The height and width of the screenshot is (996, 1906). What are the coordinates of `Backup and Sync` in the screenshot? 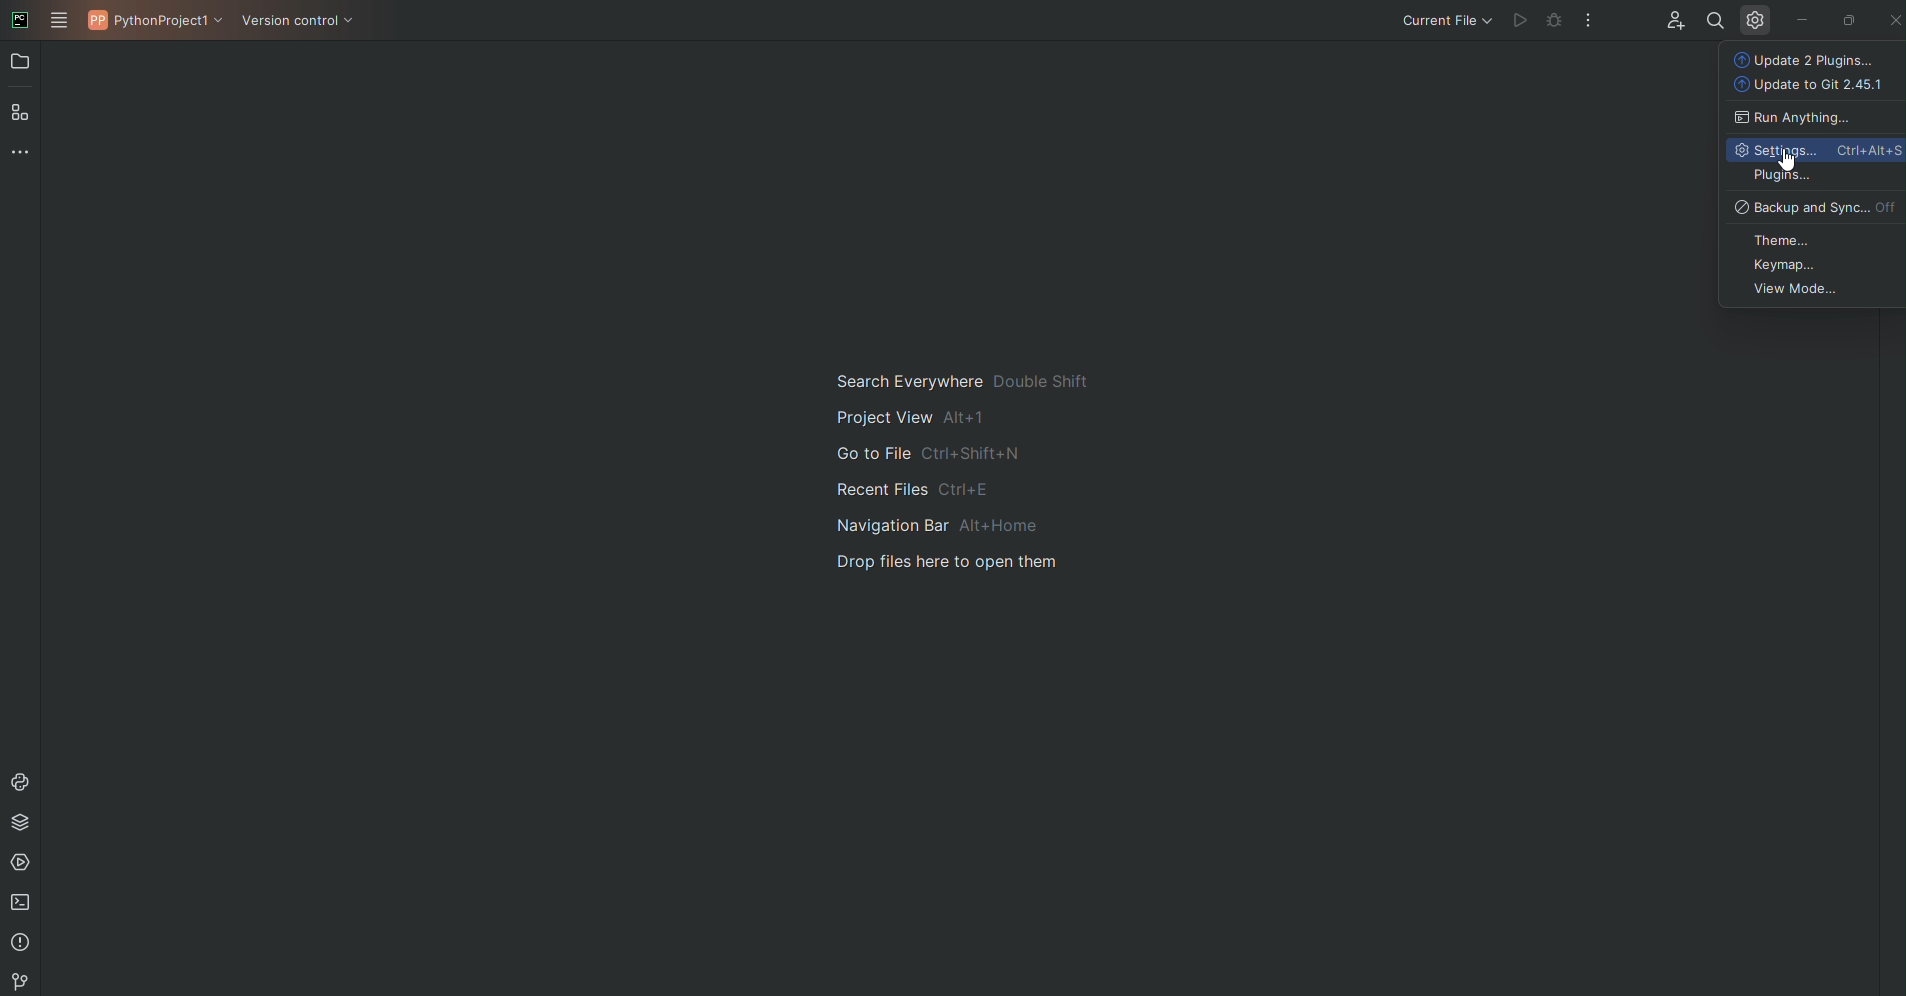 It's located at (1810, 209).